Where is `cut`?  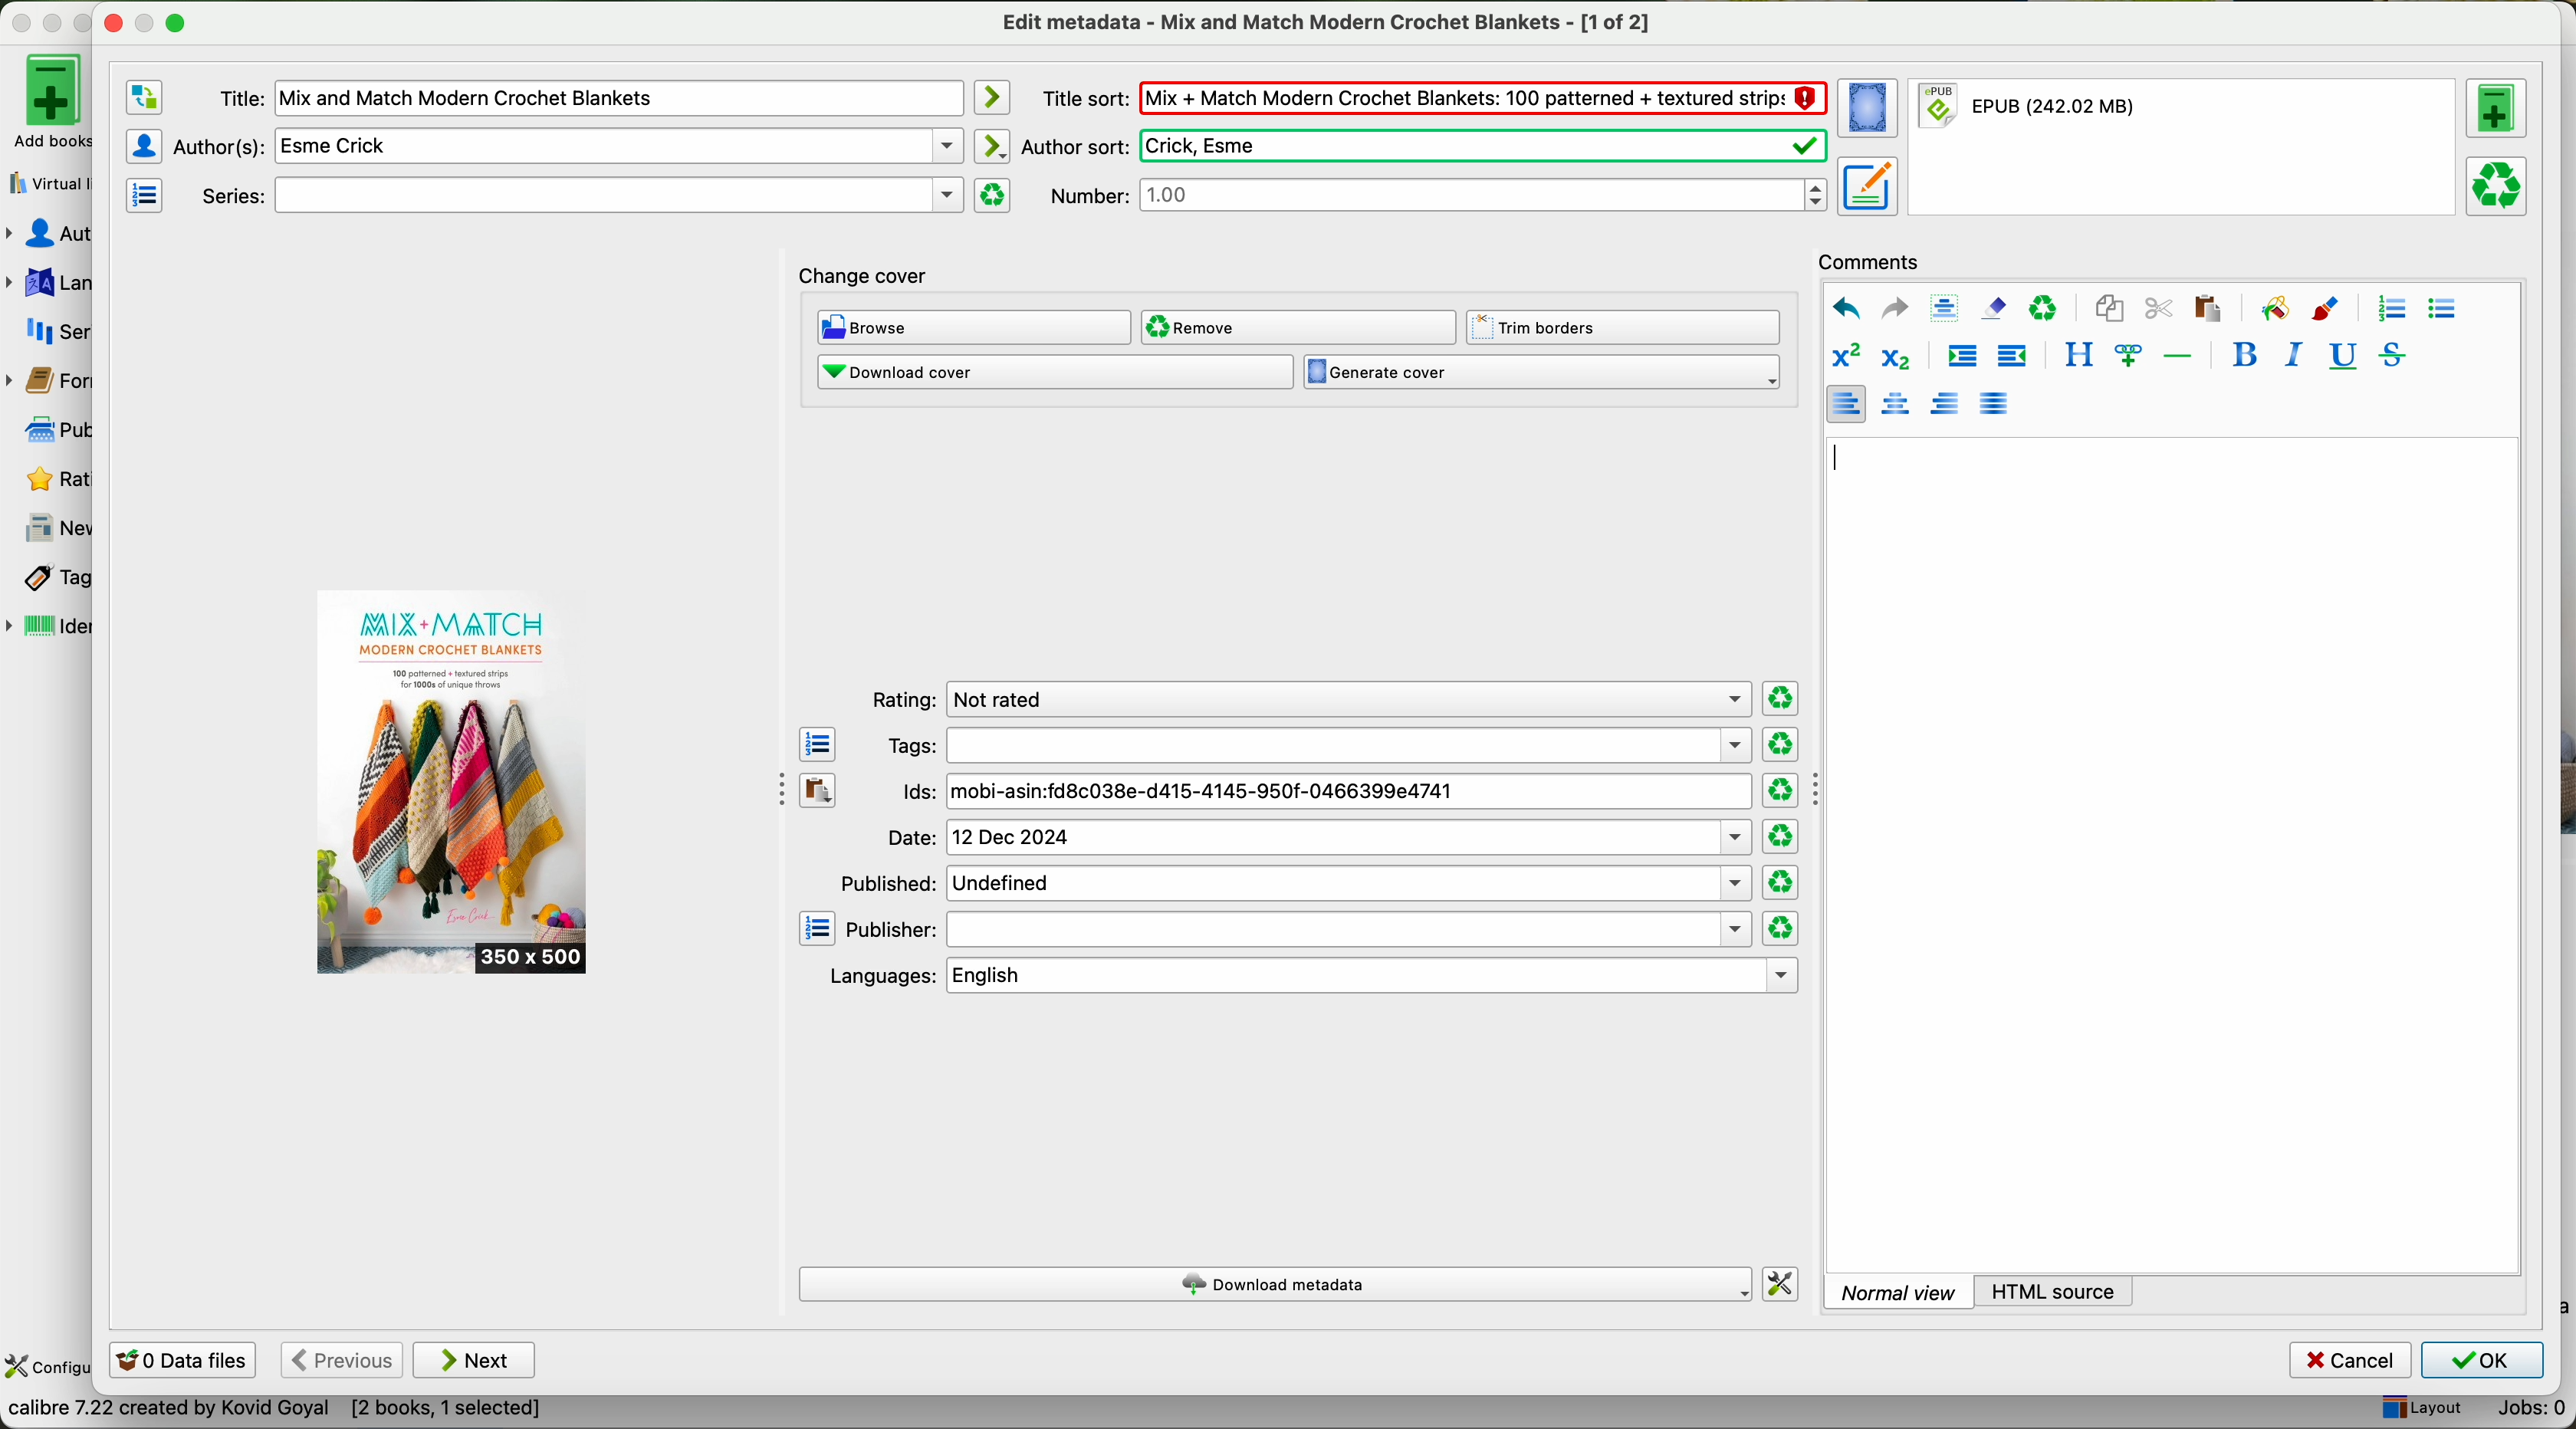 cut is located at coordinates (2159, 309).